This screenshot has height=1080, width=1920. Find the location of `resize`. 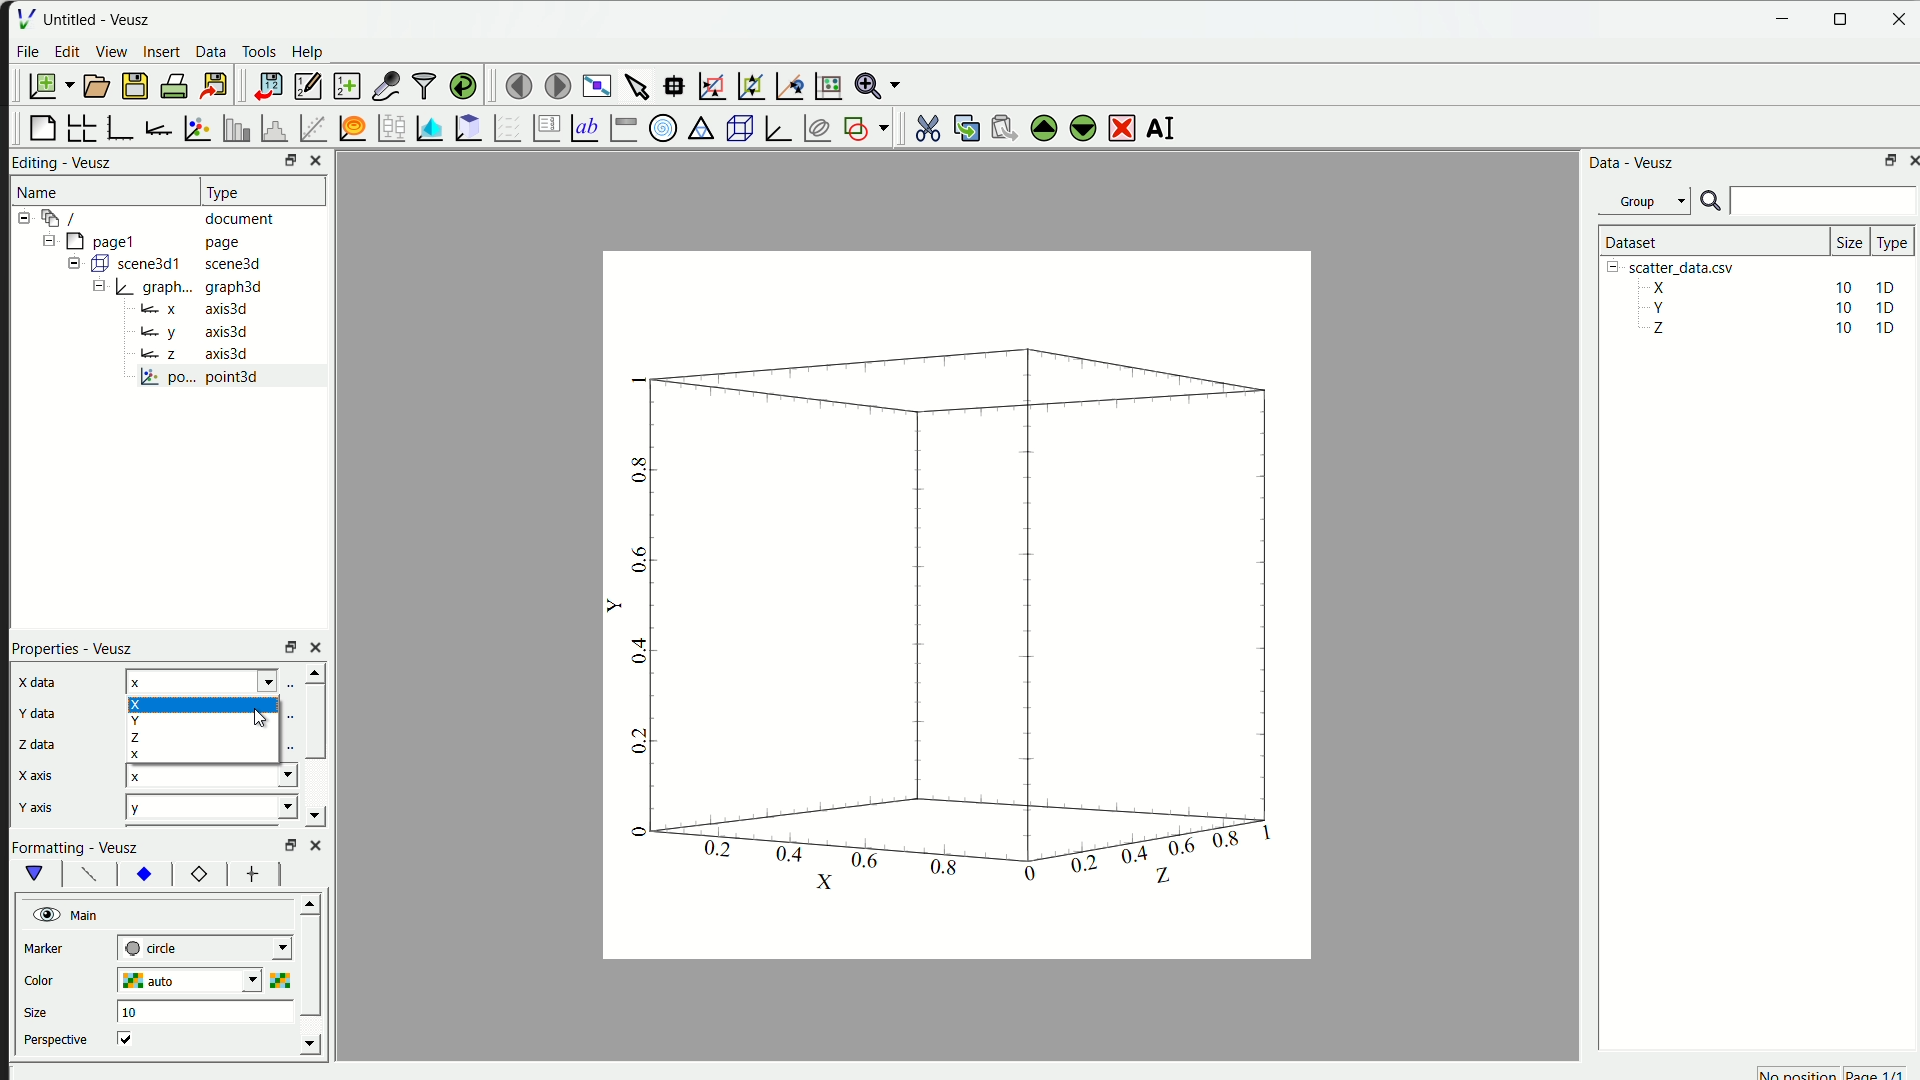

resize is located at coordinates (1842, 19).